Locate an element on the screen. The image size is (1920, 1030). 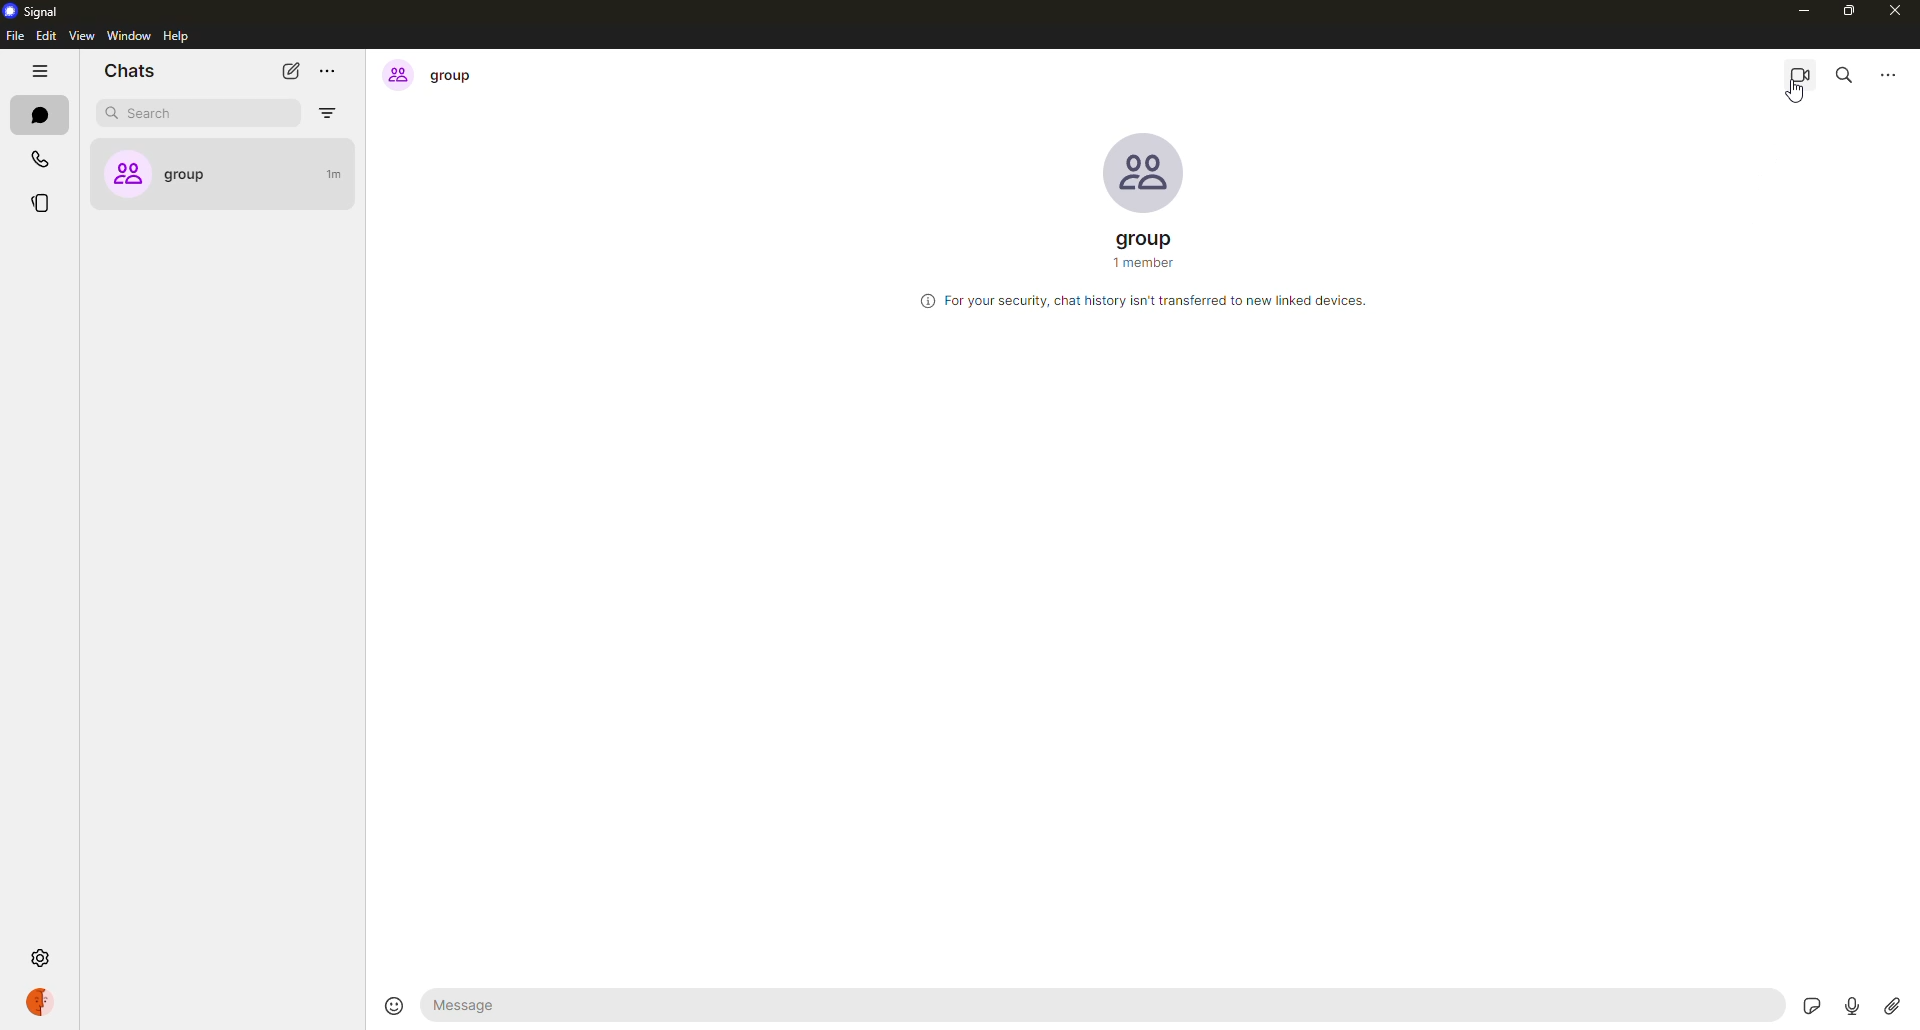
video call is located at coordinates (1800, 74).